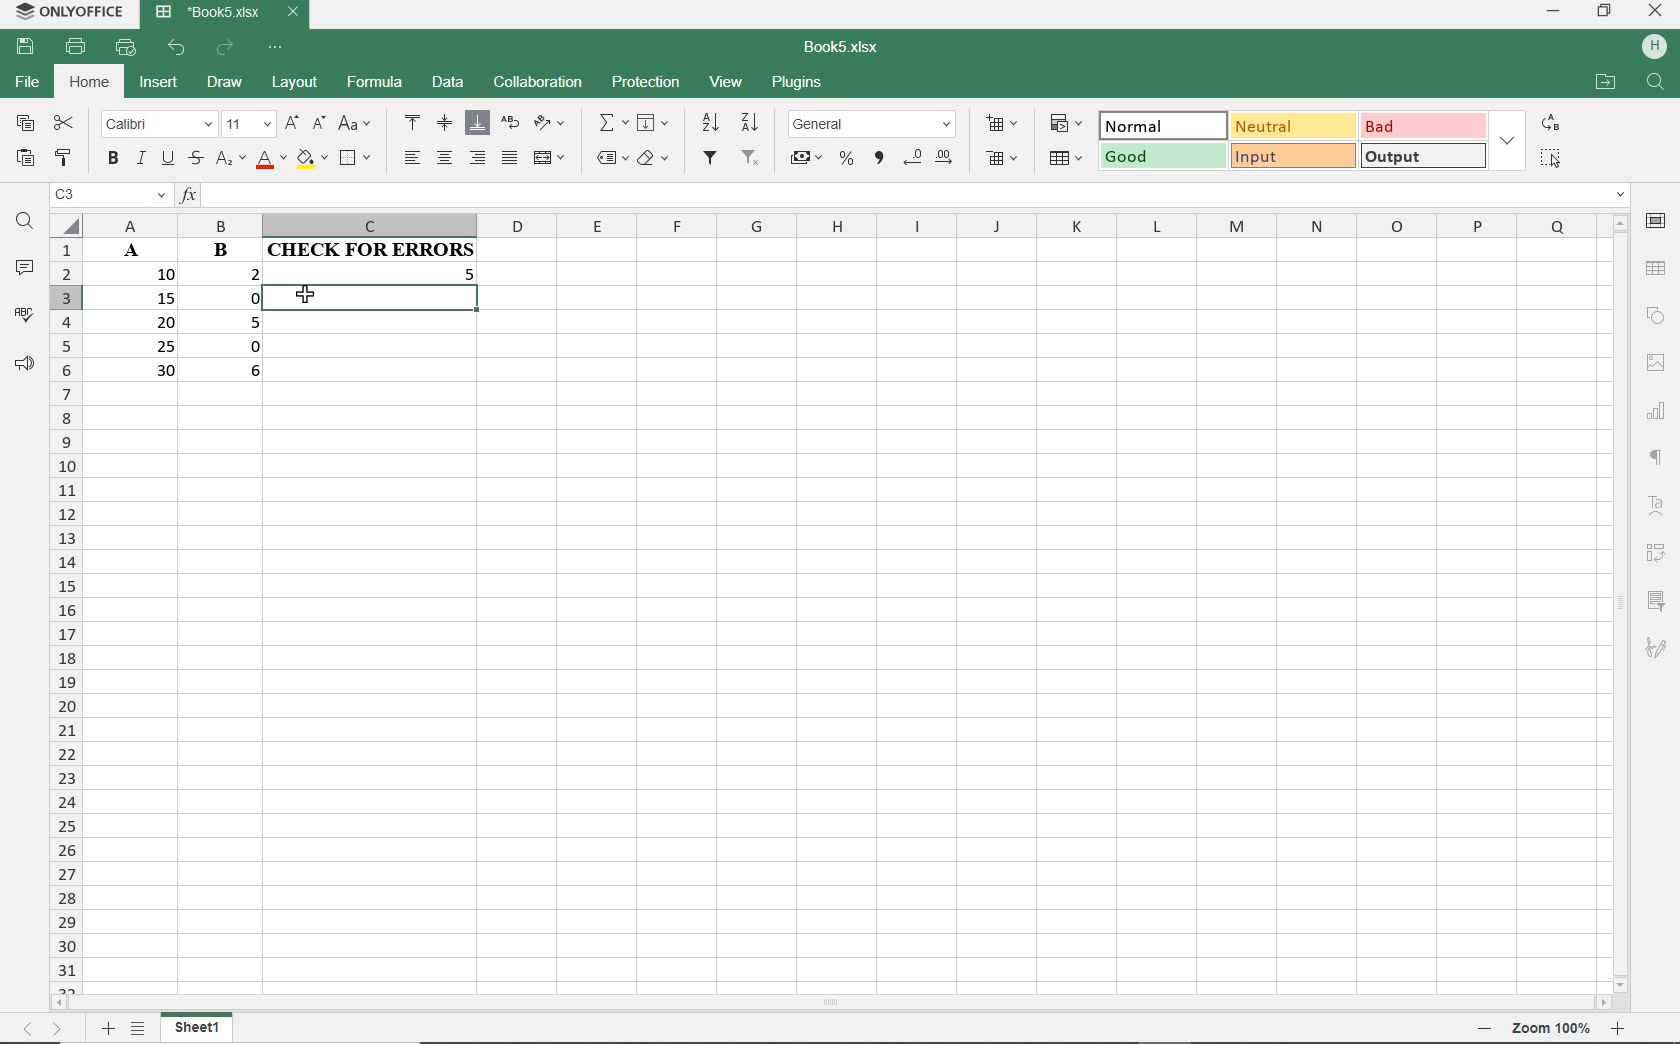 The width and height of the screenshot is (1680, 1044). Describe the element at coordinates (295, 86) in the screenshot. I see `LAYOUT` at that location.